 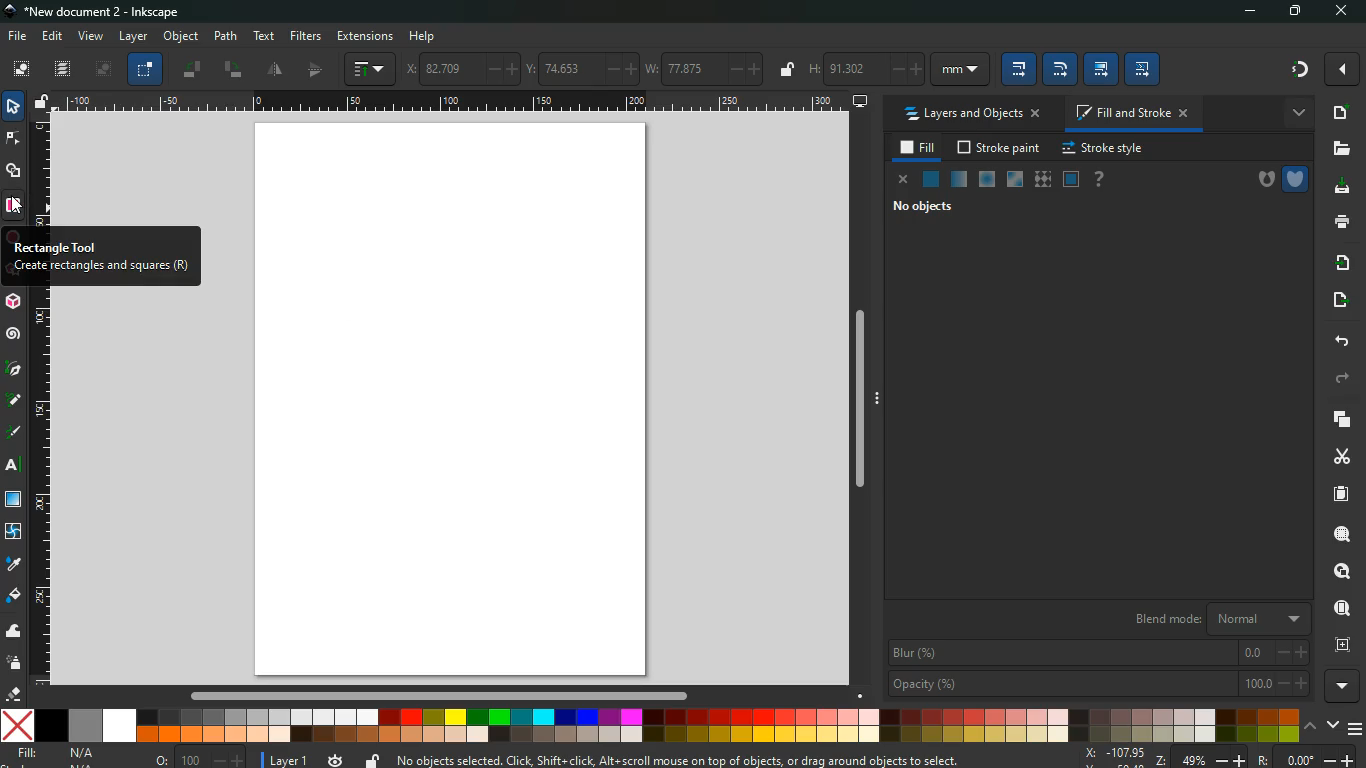 I want to click on rectangle, so click(x=15, y=206).